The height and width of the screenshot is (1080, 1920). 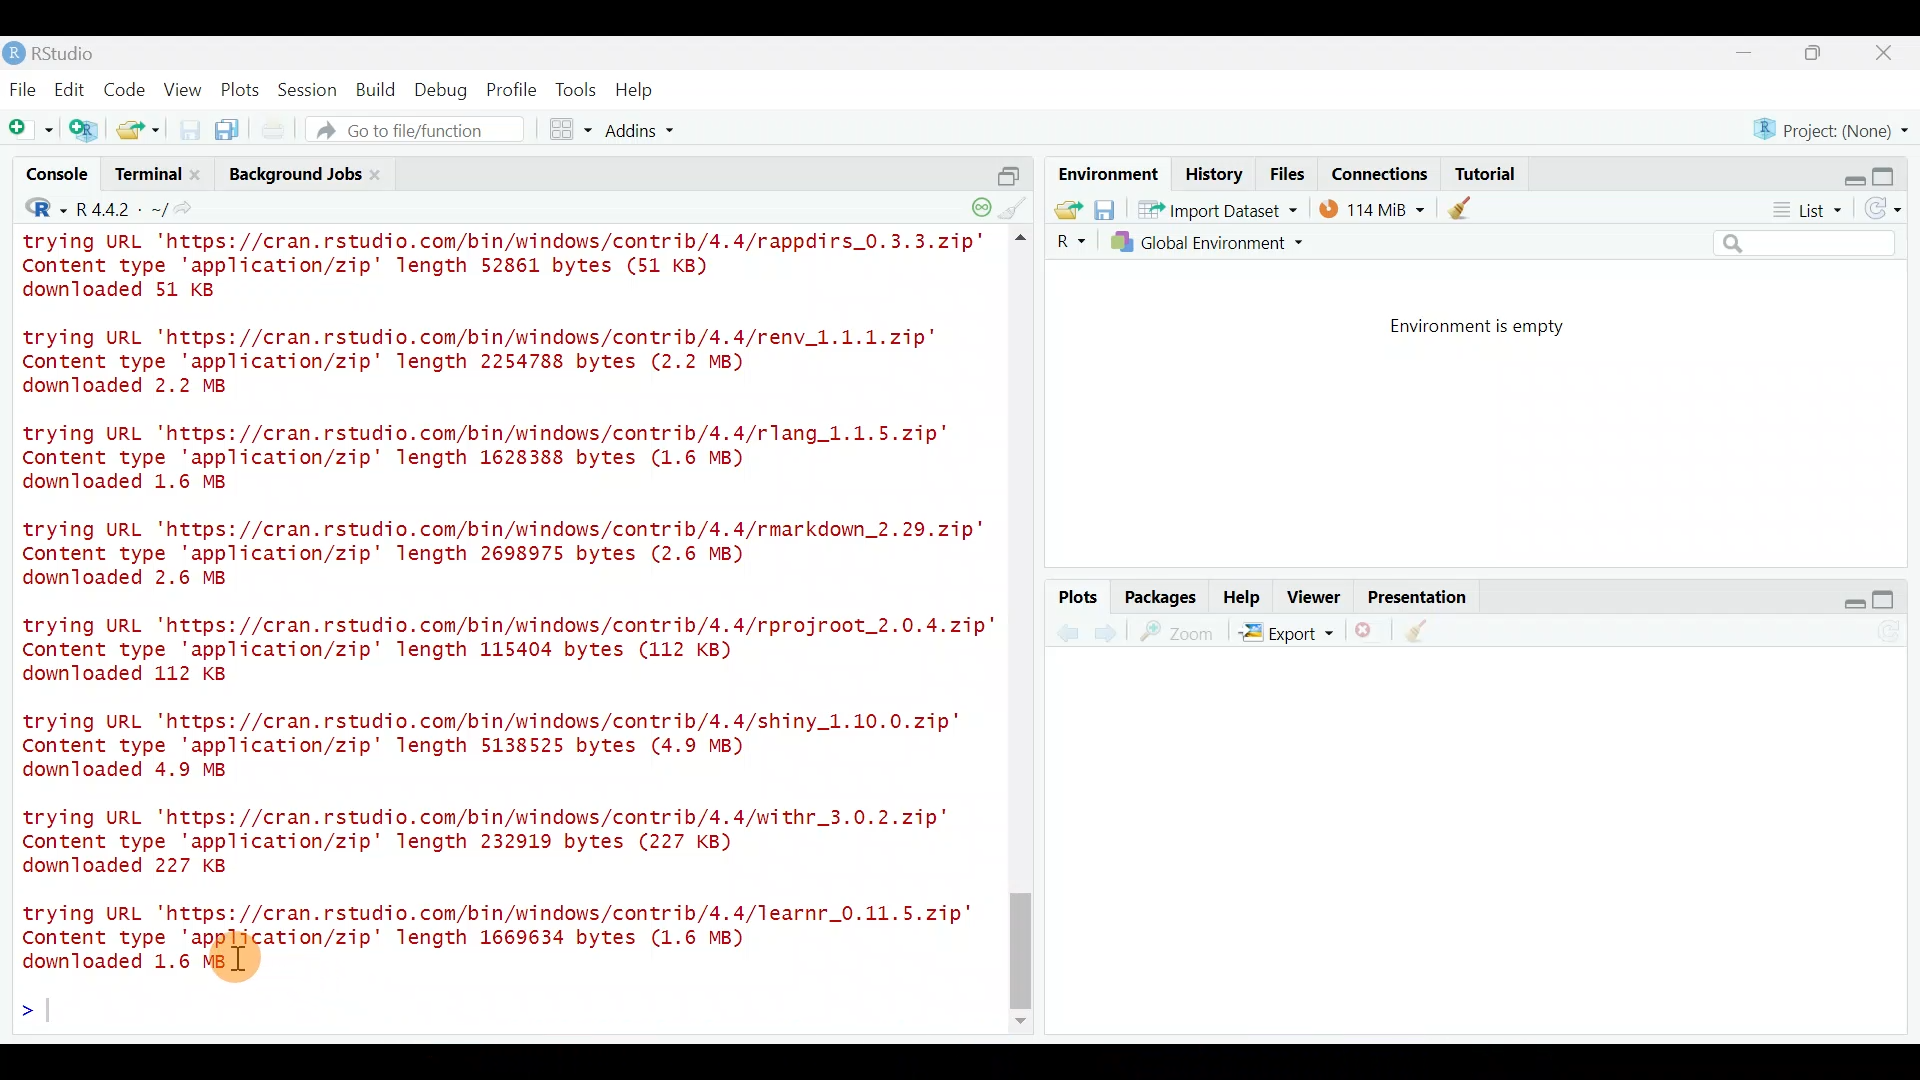 I want to click on Workspace panes, so click(x=572, y=130).